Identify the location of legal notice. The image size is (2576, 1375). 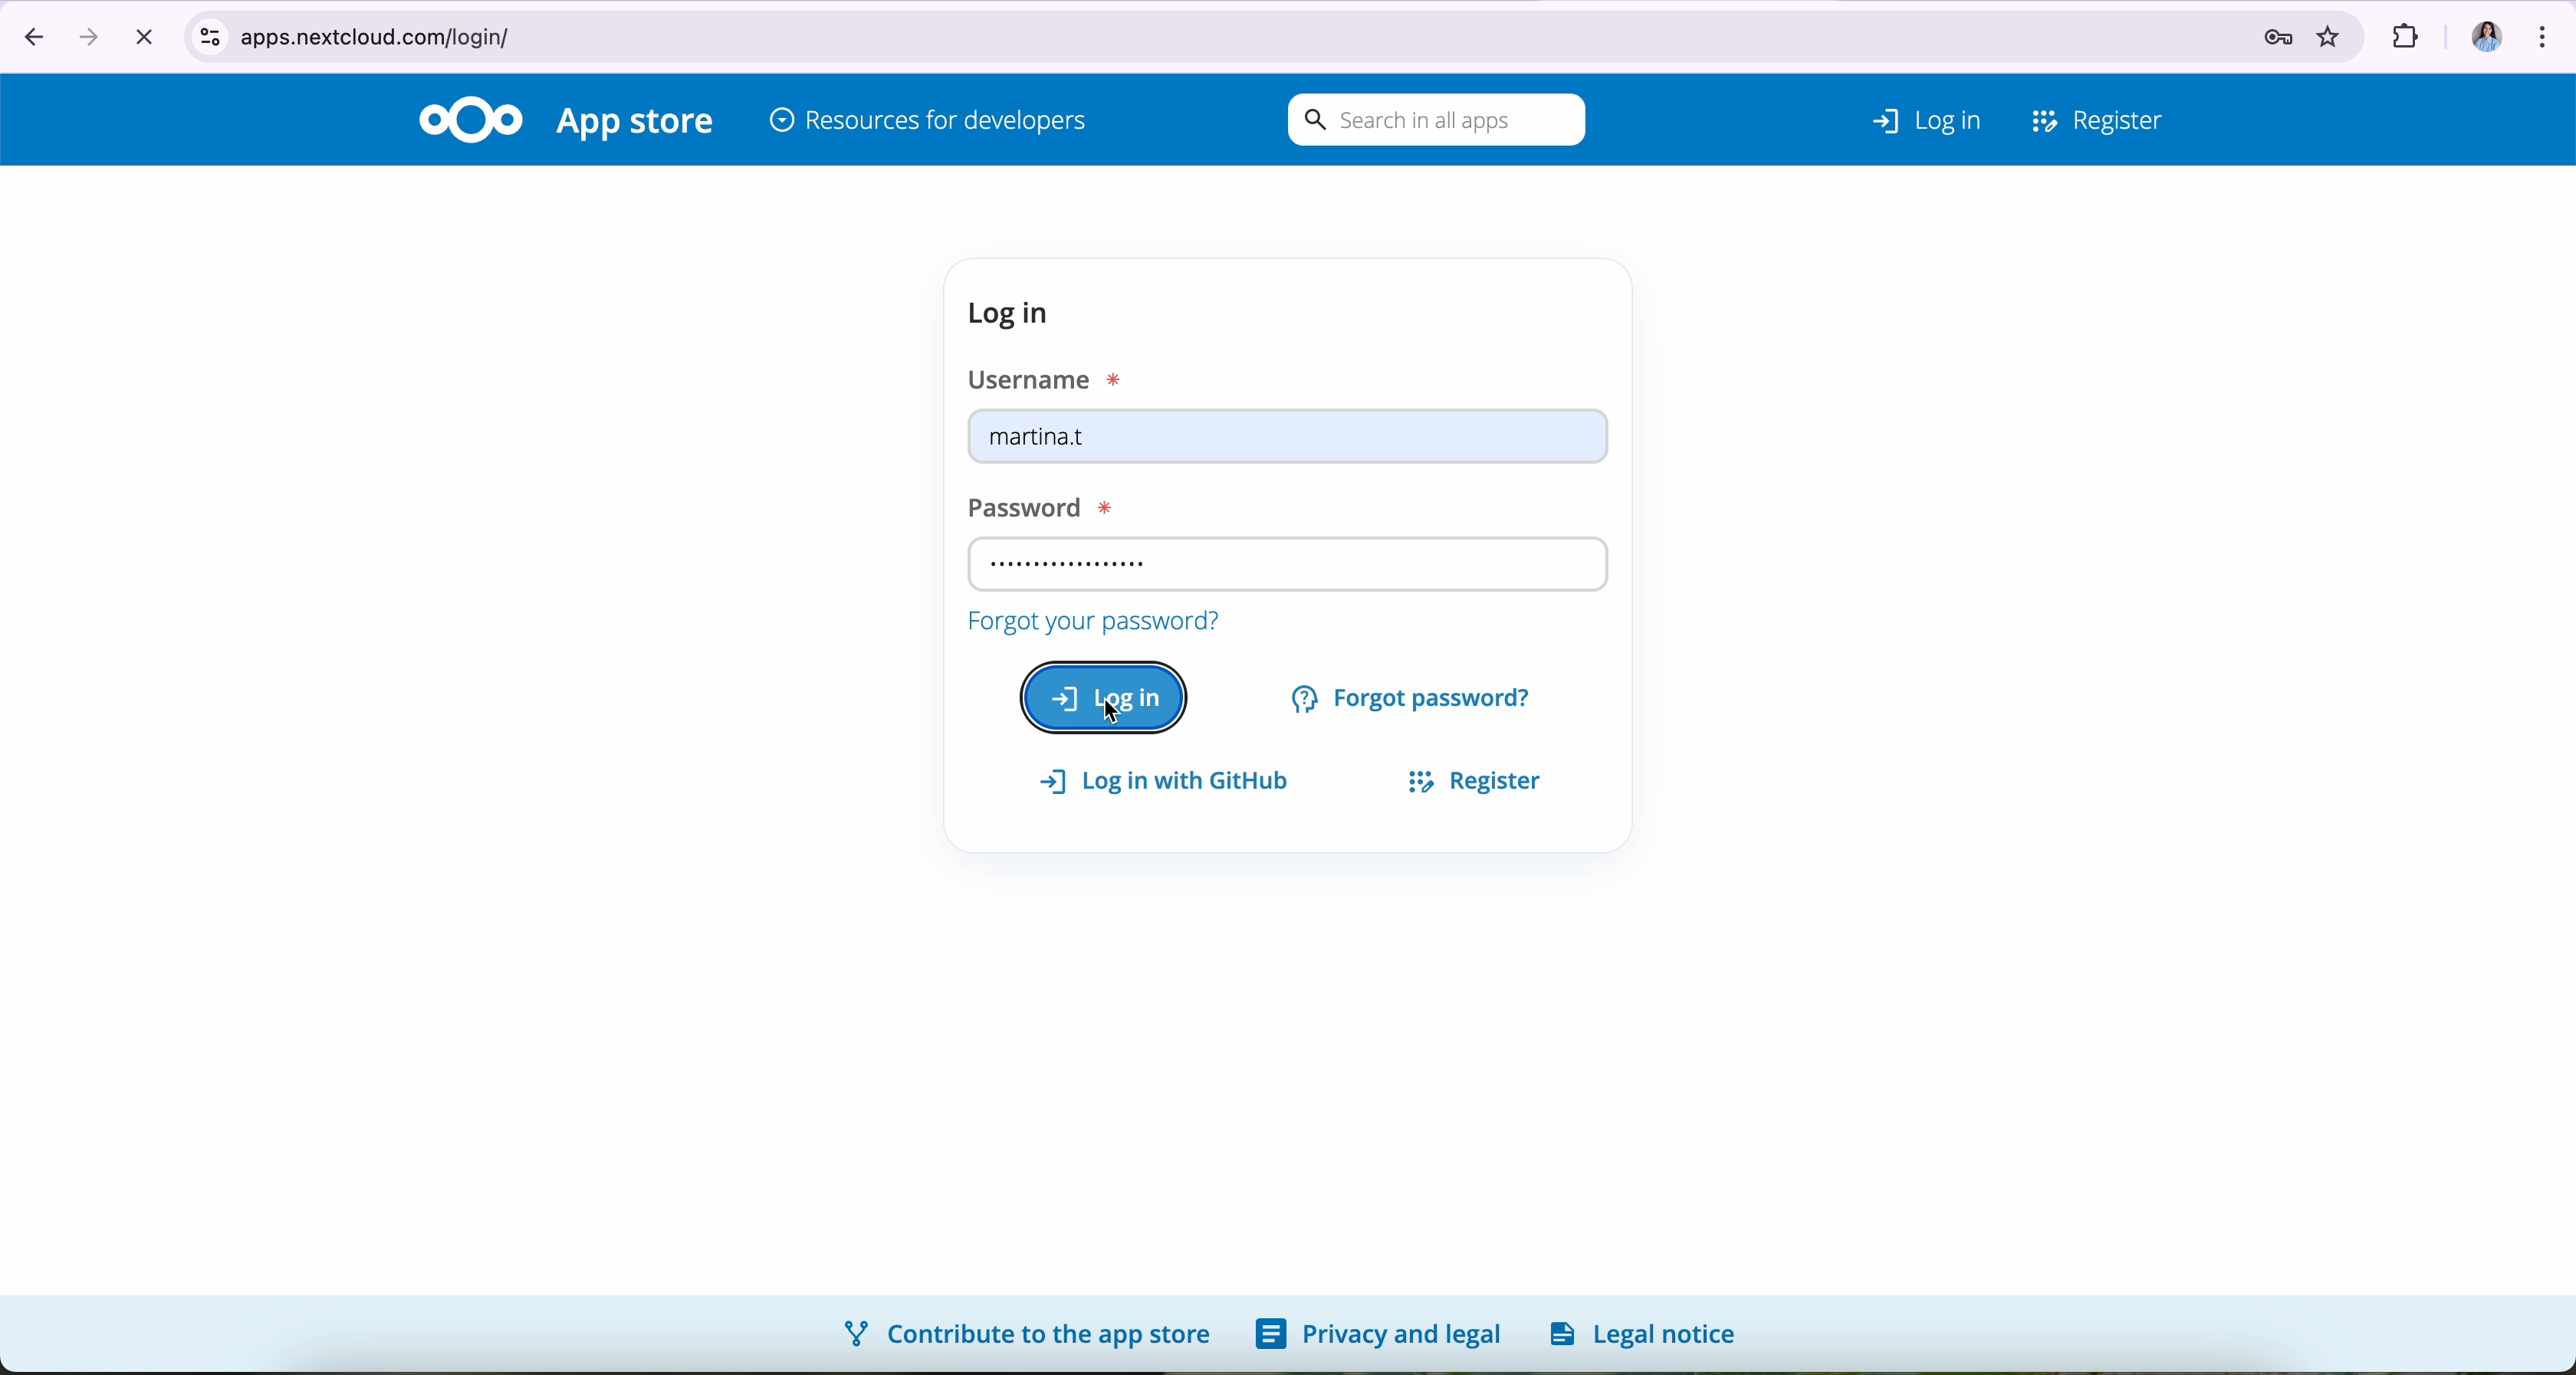
(1650, 1333).